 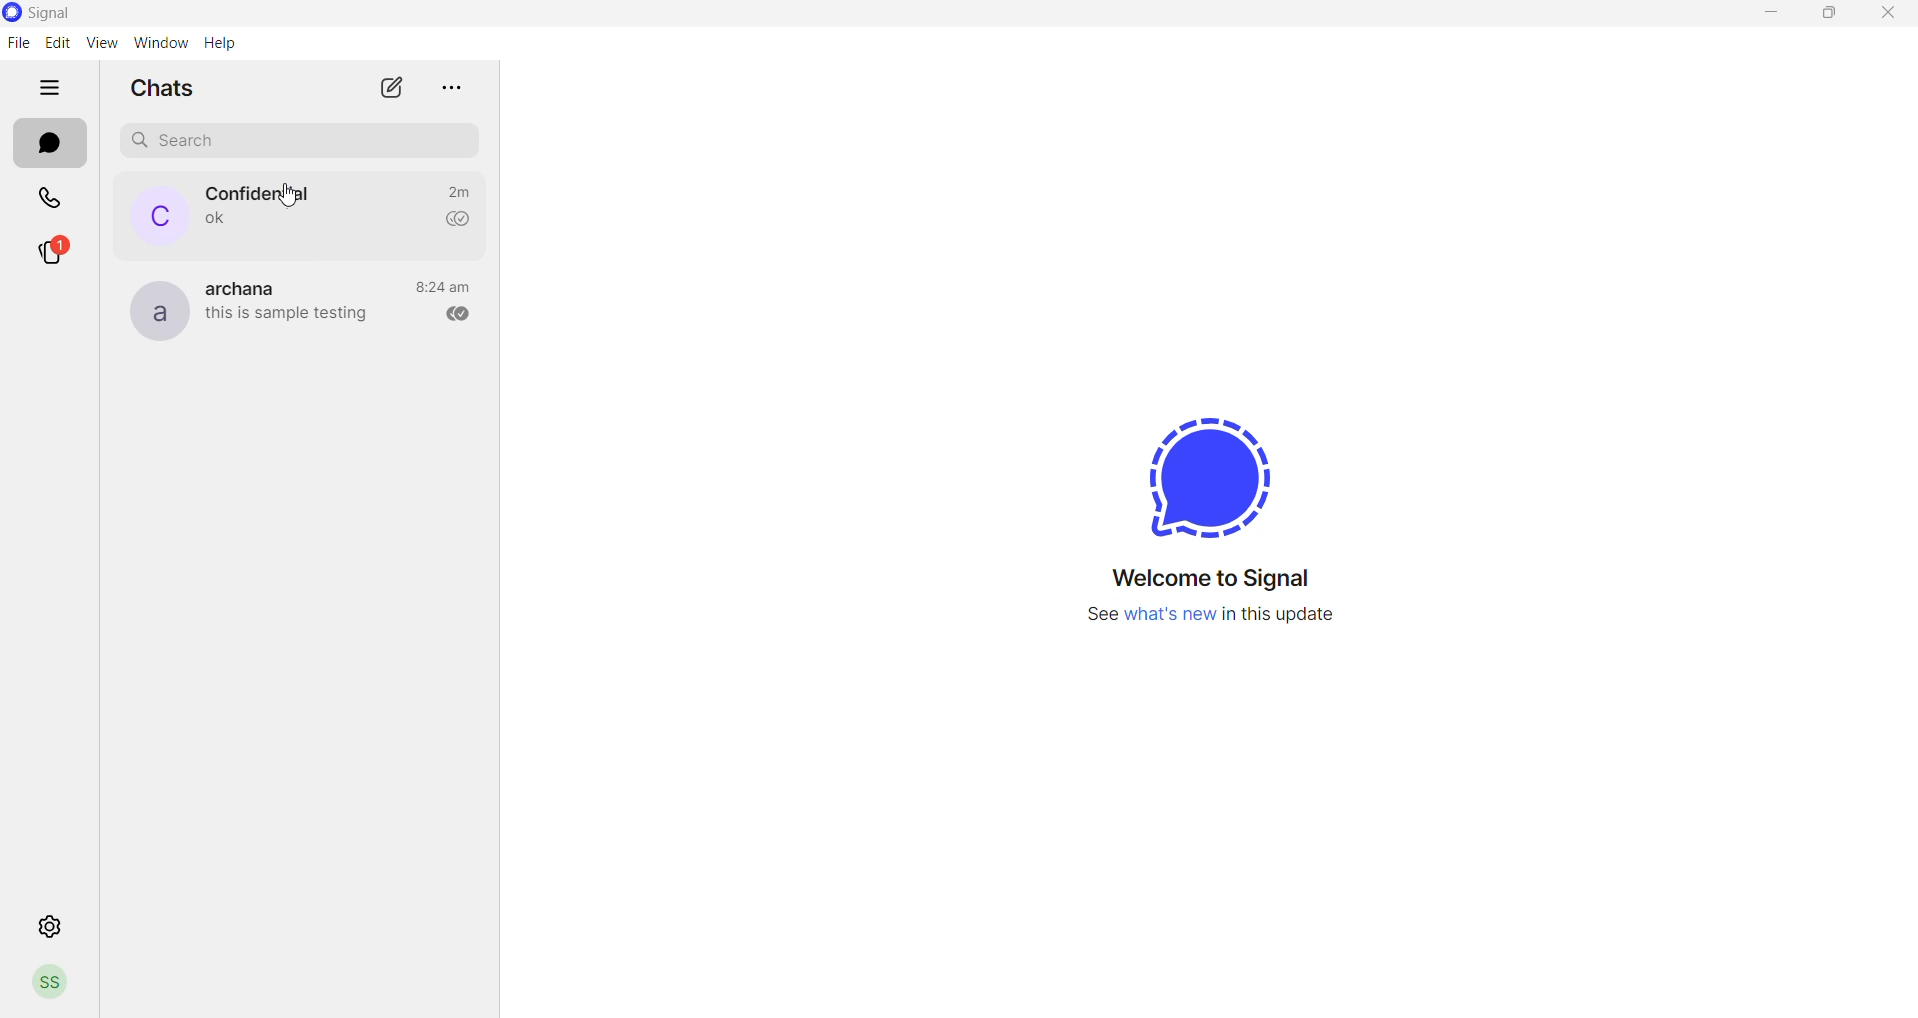 I want to click on application name and logo, so click(x=87, y=13).